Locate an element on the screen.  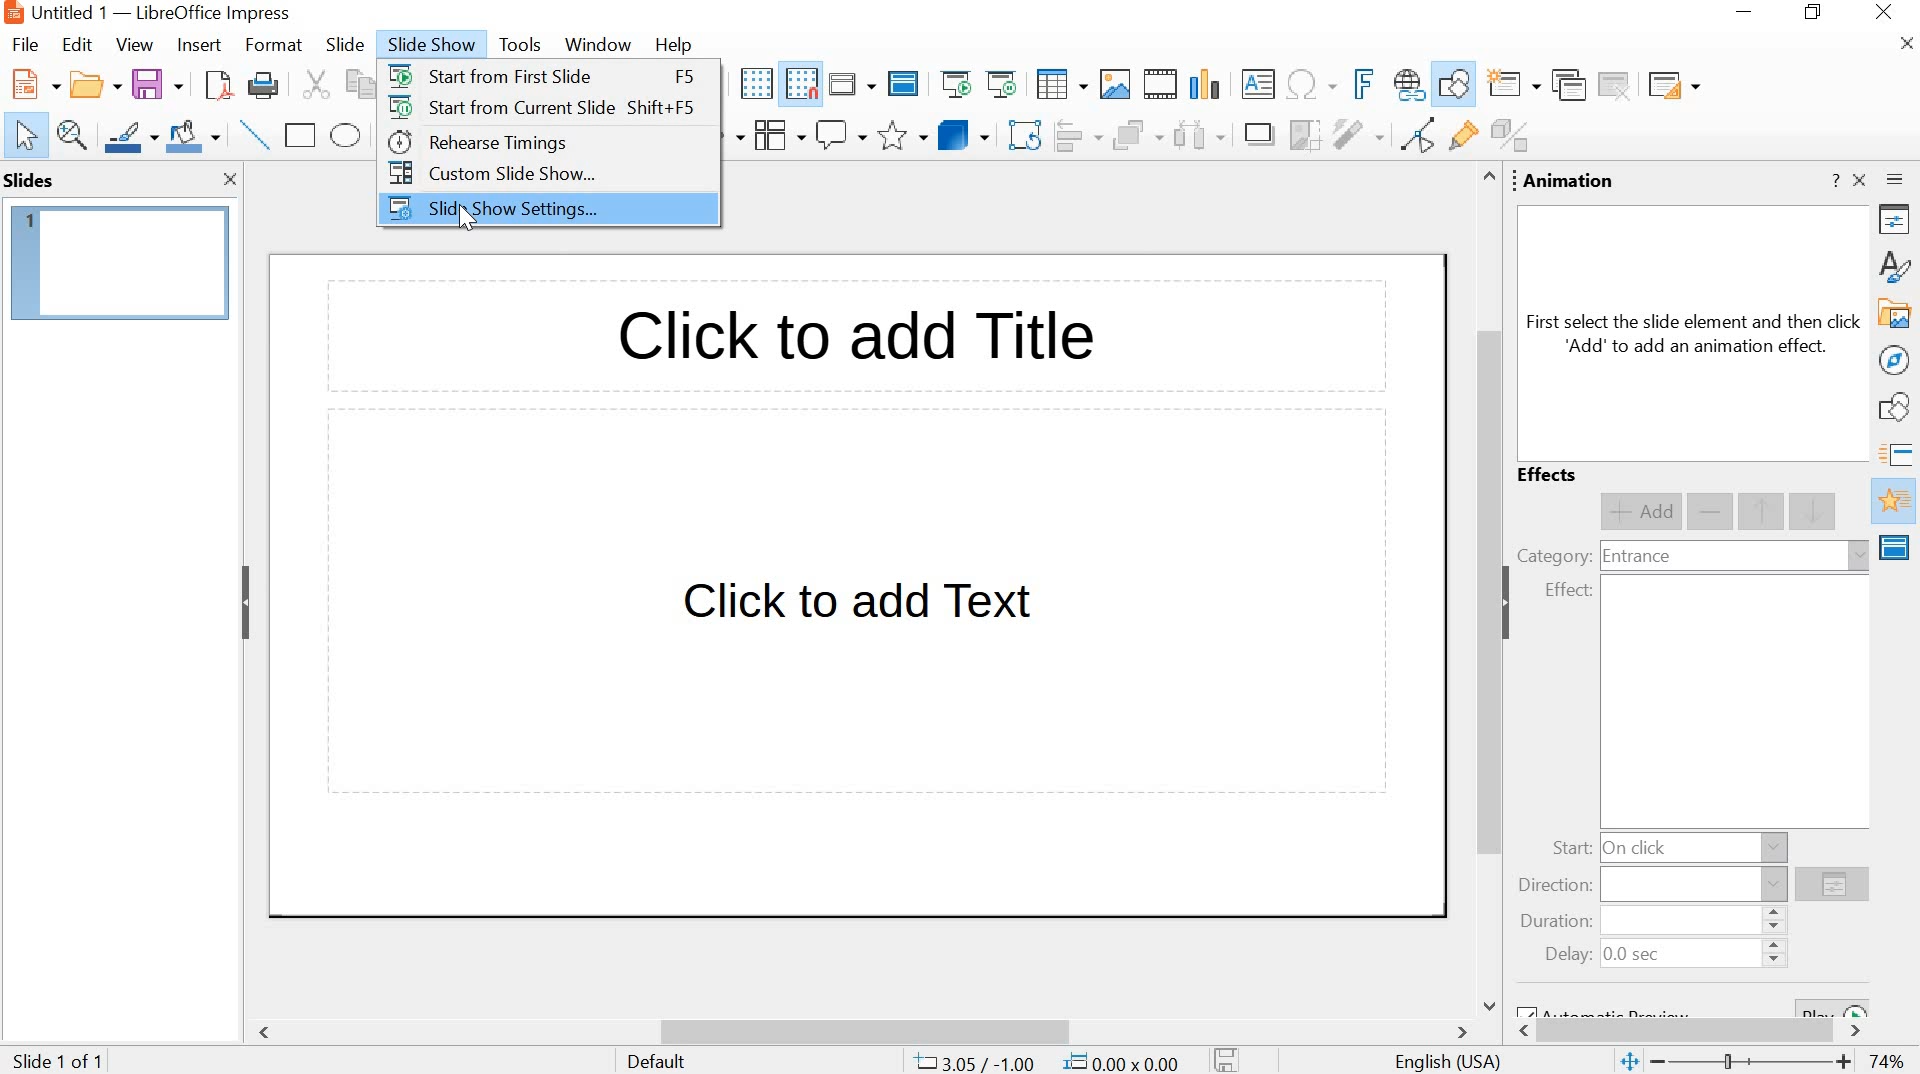
line color is located at coordinates (131, 135).